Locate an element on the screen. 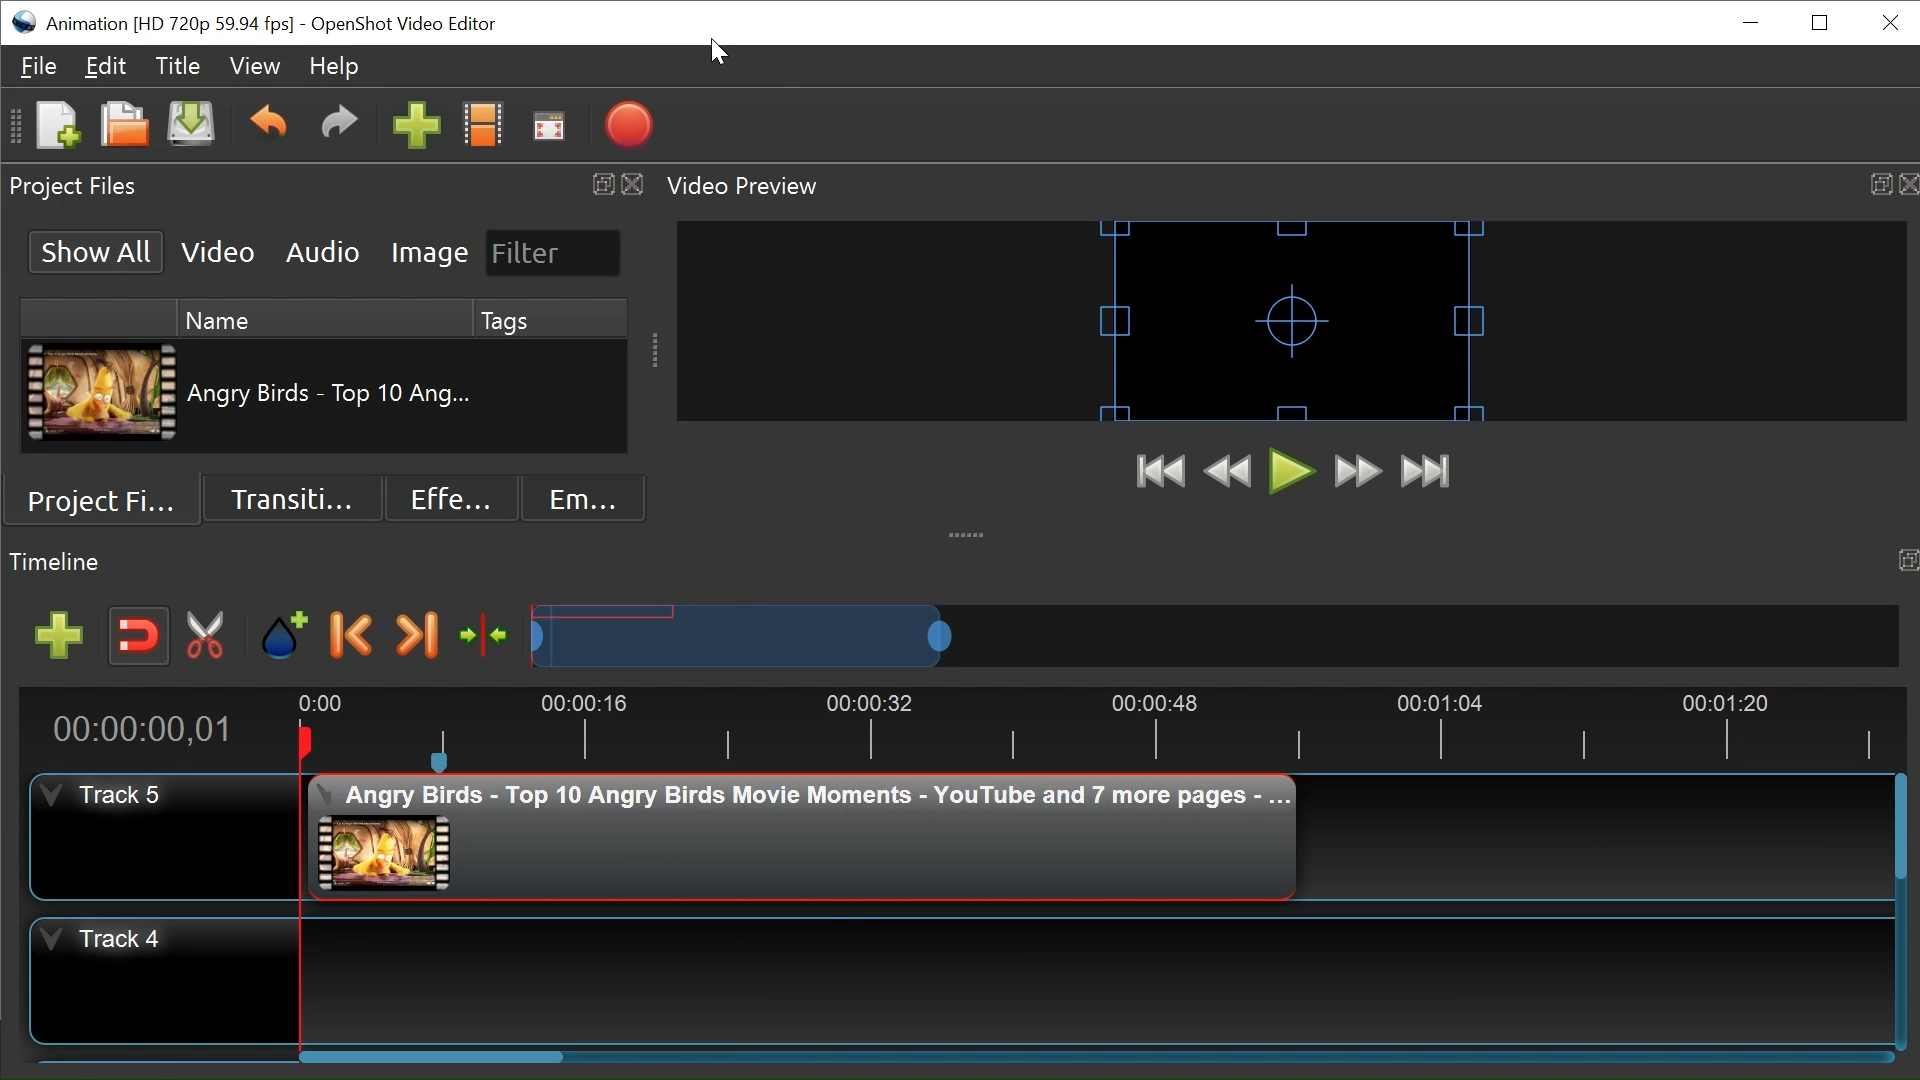 This screenshot has width=1920, height=1080. Clip Name is located at coordinates (331, 394).